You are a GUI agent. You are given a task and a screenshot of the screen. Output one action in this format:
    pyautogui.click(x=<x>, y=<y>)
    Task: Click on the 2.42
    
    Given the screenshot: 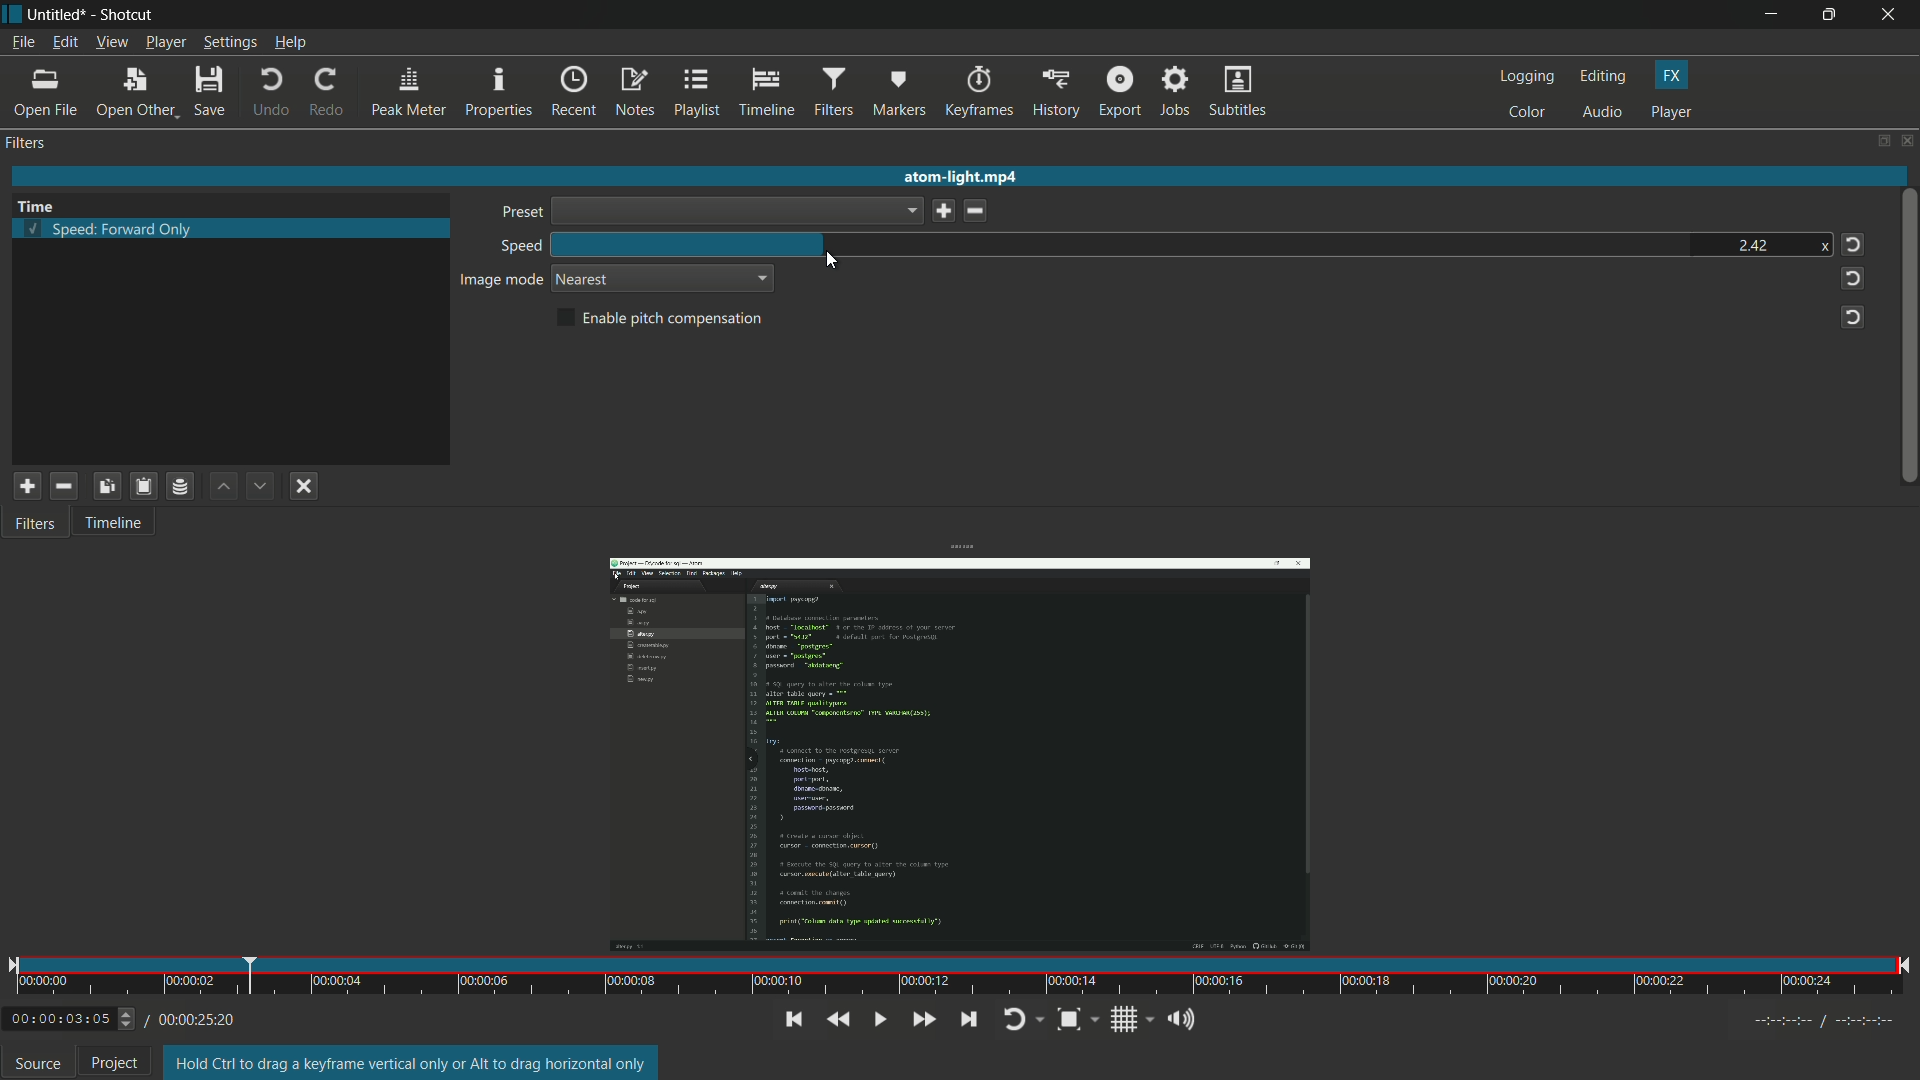 What is the action you would take?
    pyautogui.click(x=1751, y=242)
    